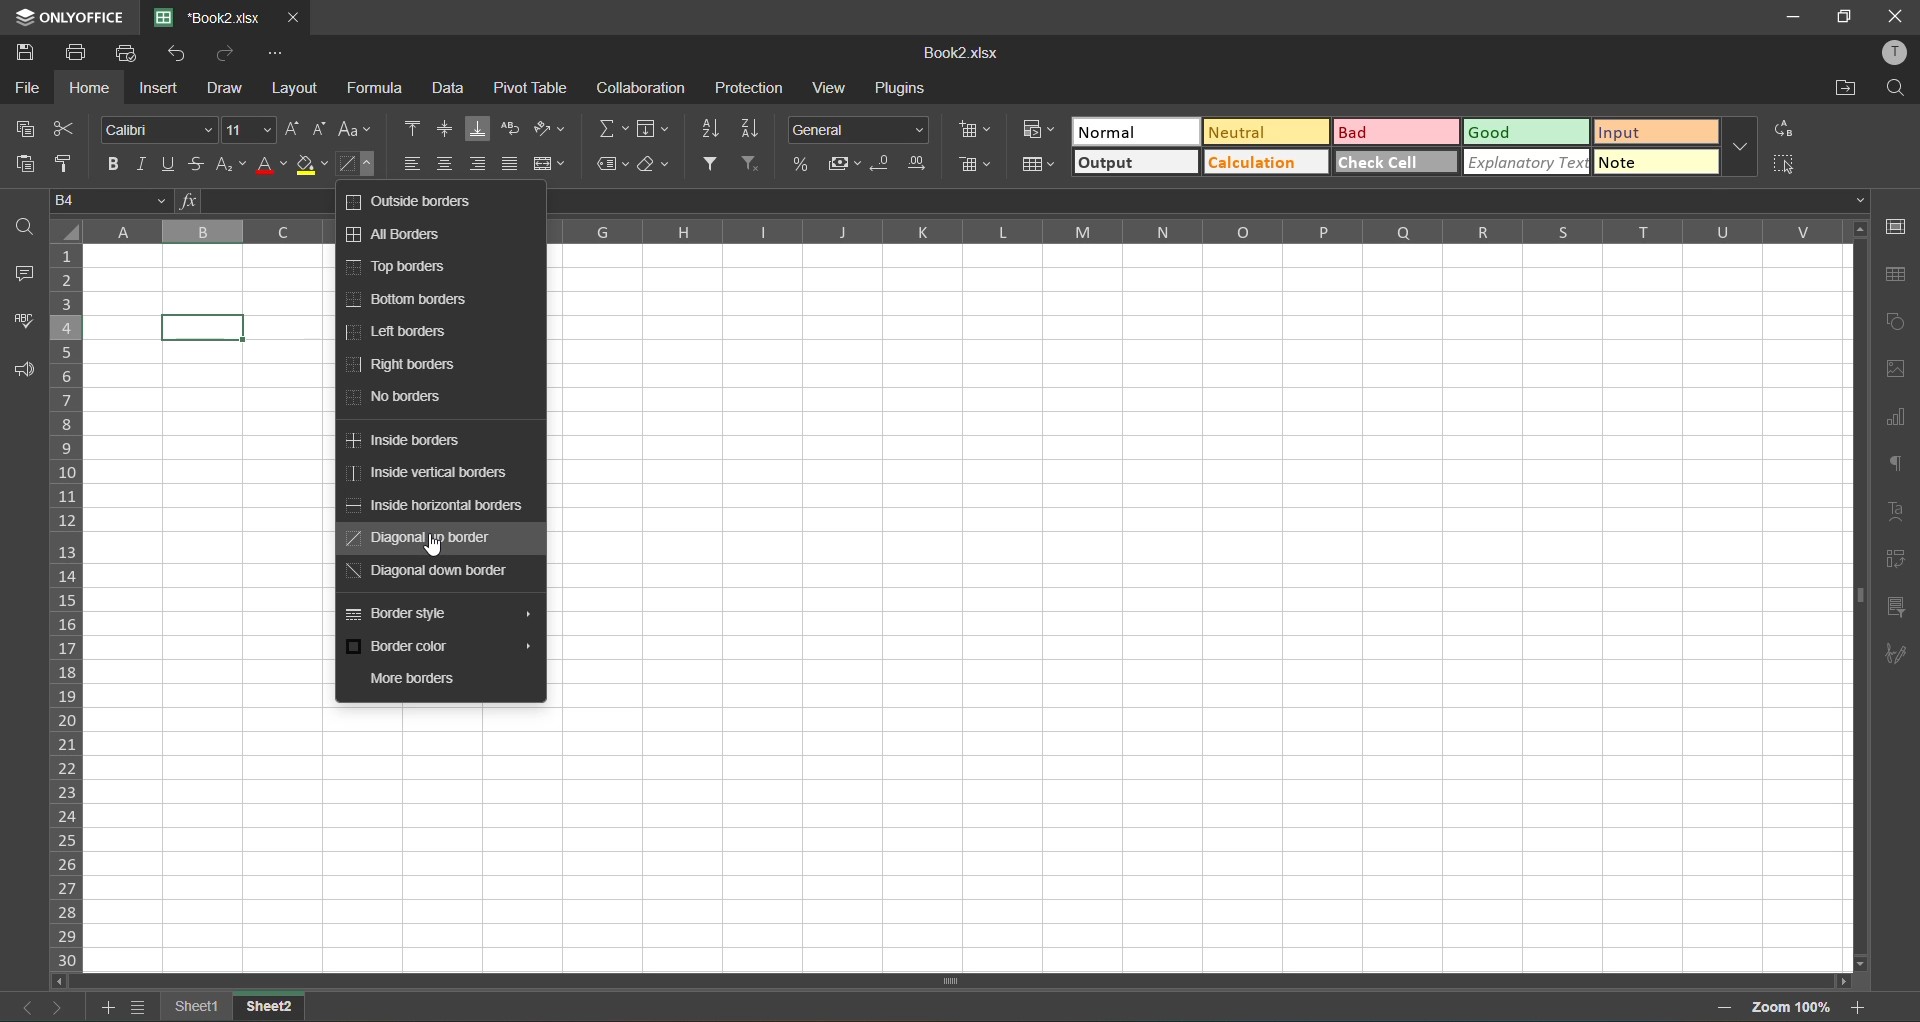  Describe the element at coordinates (411, 203) in the screenshot. I see `outside borders` at that location.